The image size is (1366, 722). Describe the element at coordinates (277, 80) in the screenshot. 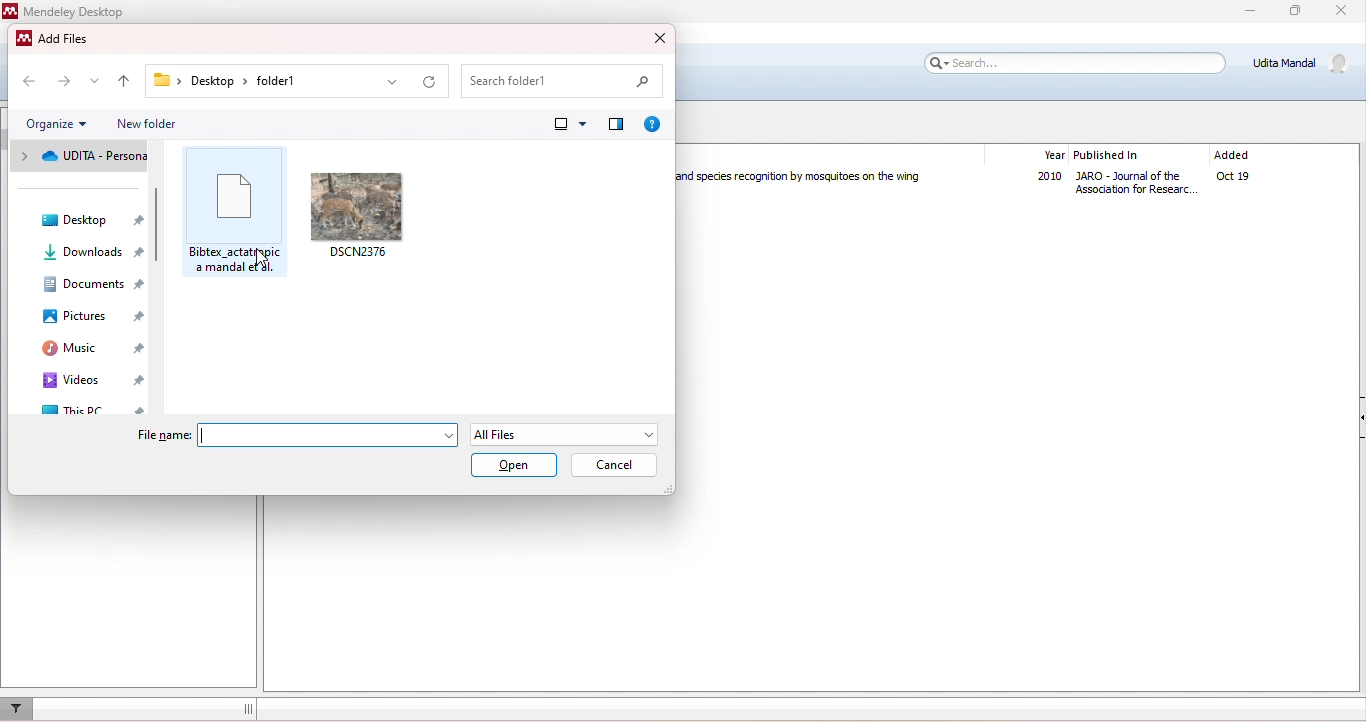

I see `folder1` at that location.